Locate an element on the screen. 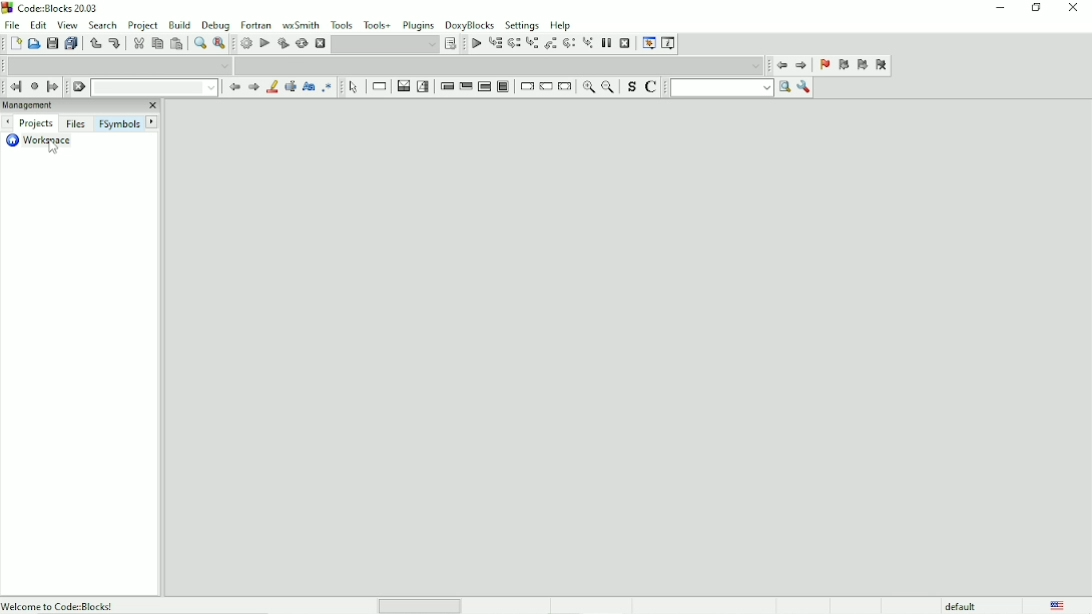  Build is located at coordinates (179, 24).